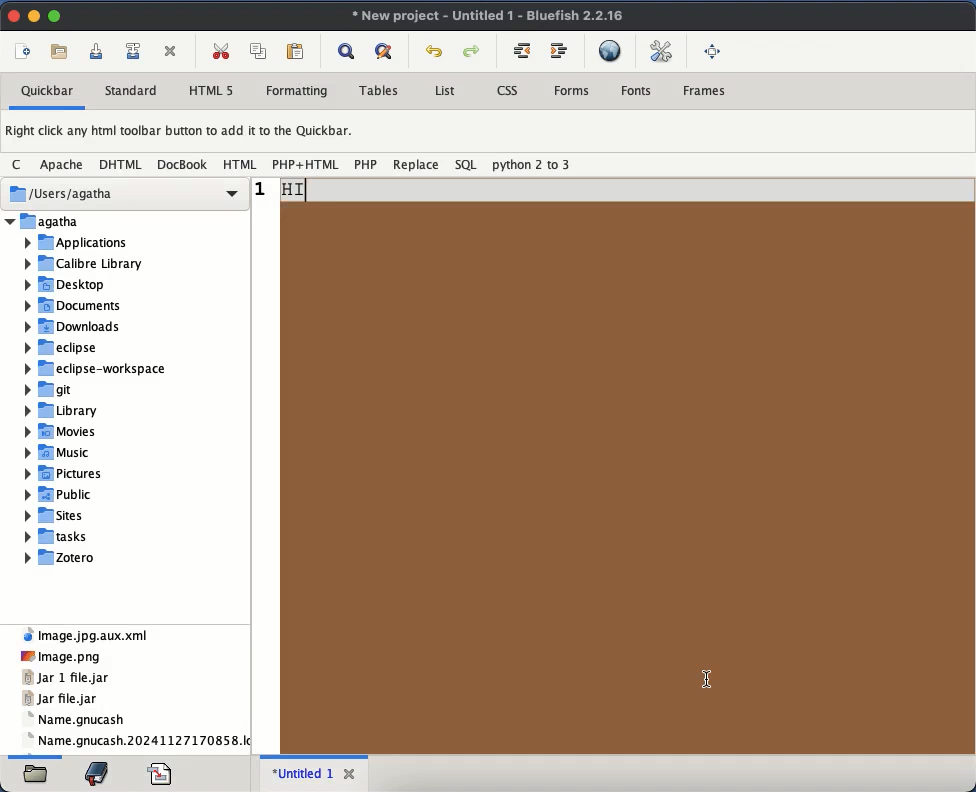  What do you see at coordinates (65, 474) in the screenshot?
I see `Pictures` at bounding box center [65, 474].